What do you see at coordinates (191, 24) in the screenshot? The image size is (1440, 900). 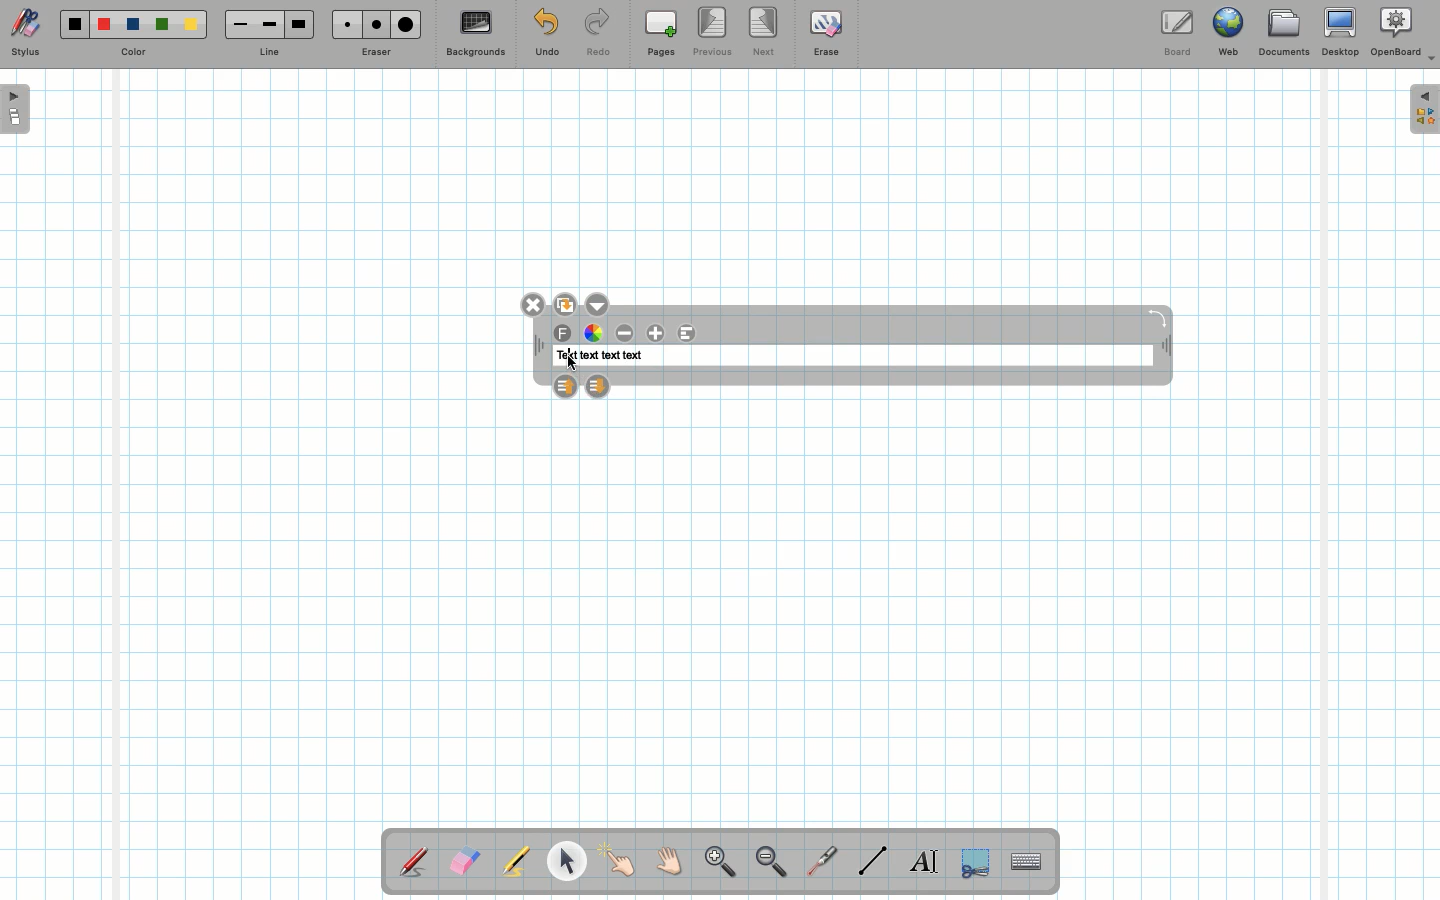 I see `Yellow` at bounding box center [191, 24].